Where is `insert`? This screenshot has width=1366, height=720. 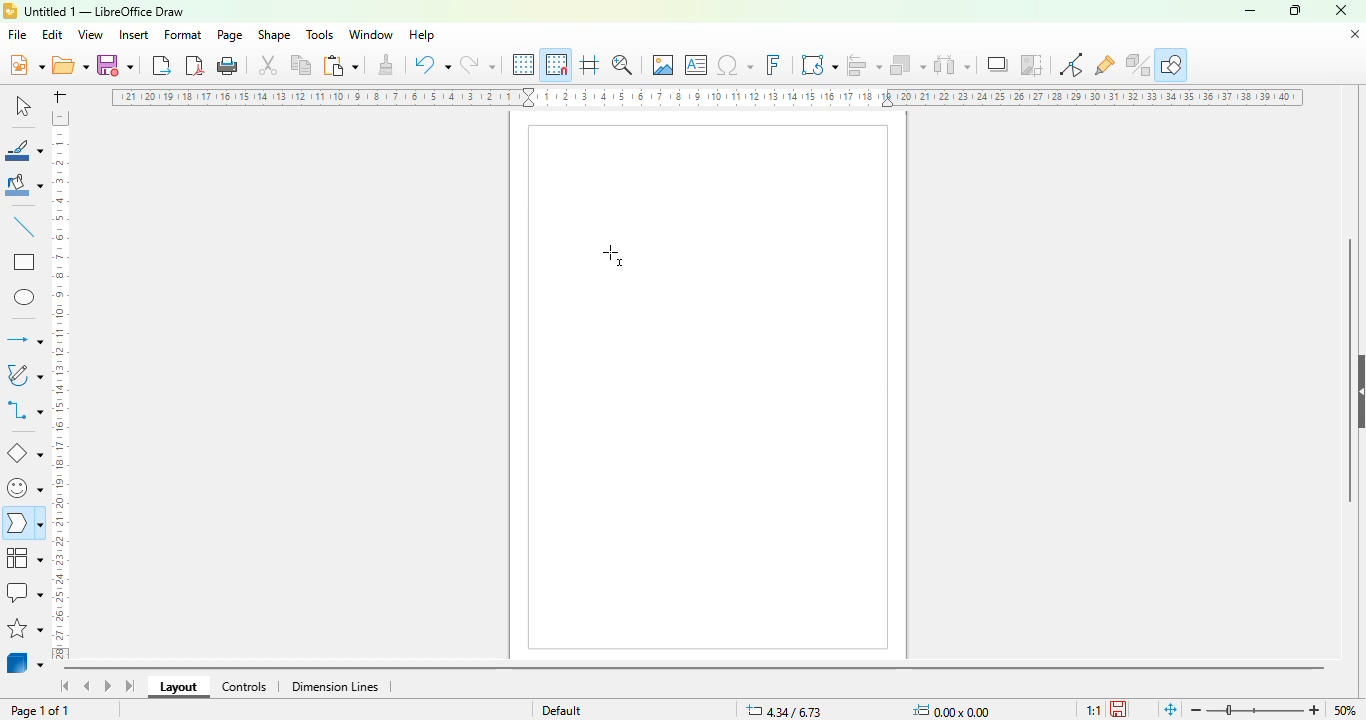
insert is located at coordinates (133, 35).